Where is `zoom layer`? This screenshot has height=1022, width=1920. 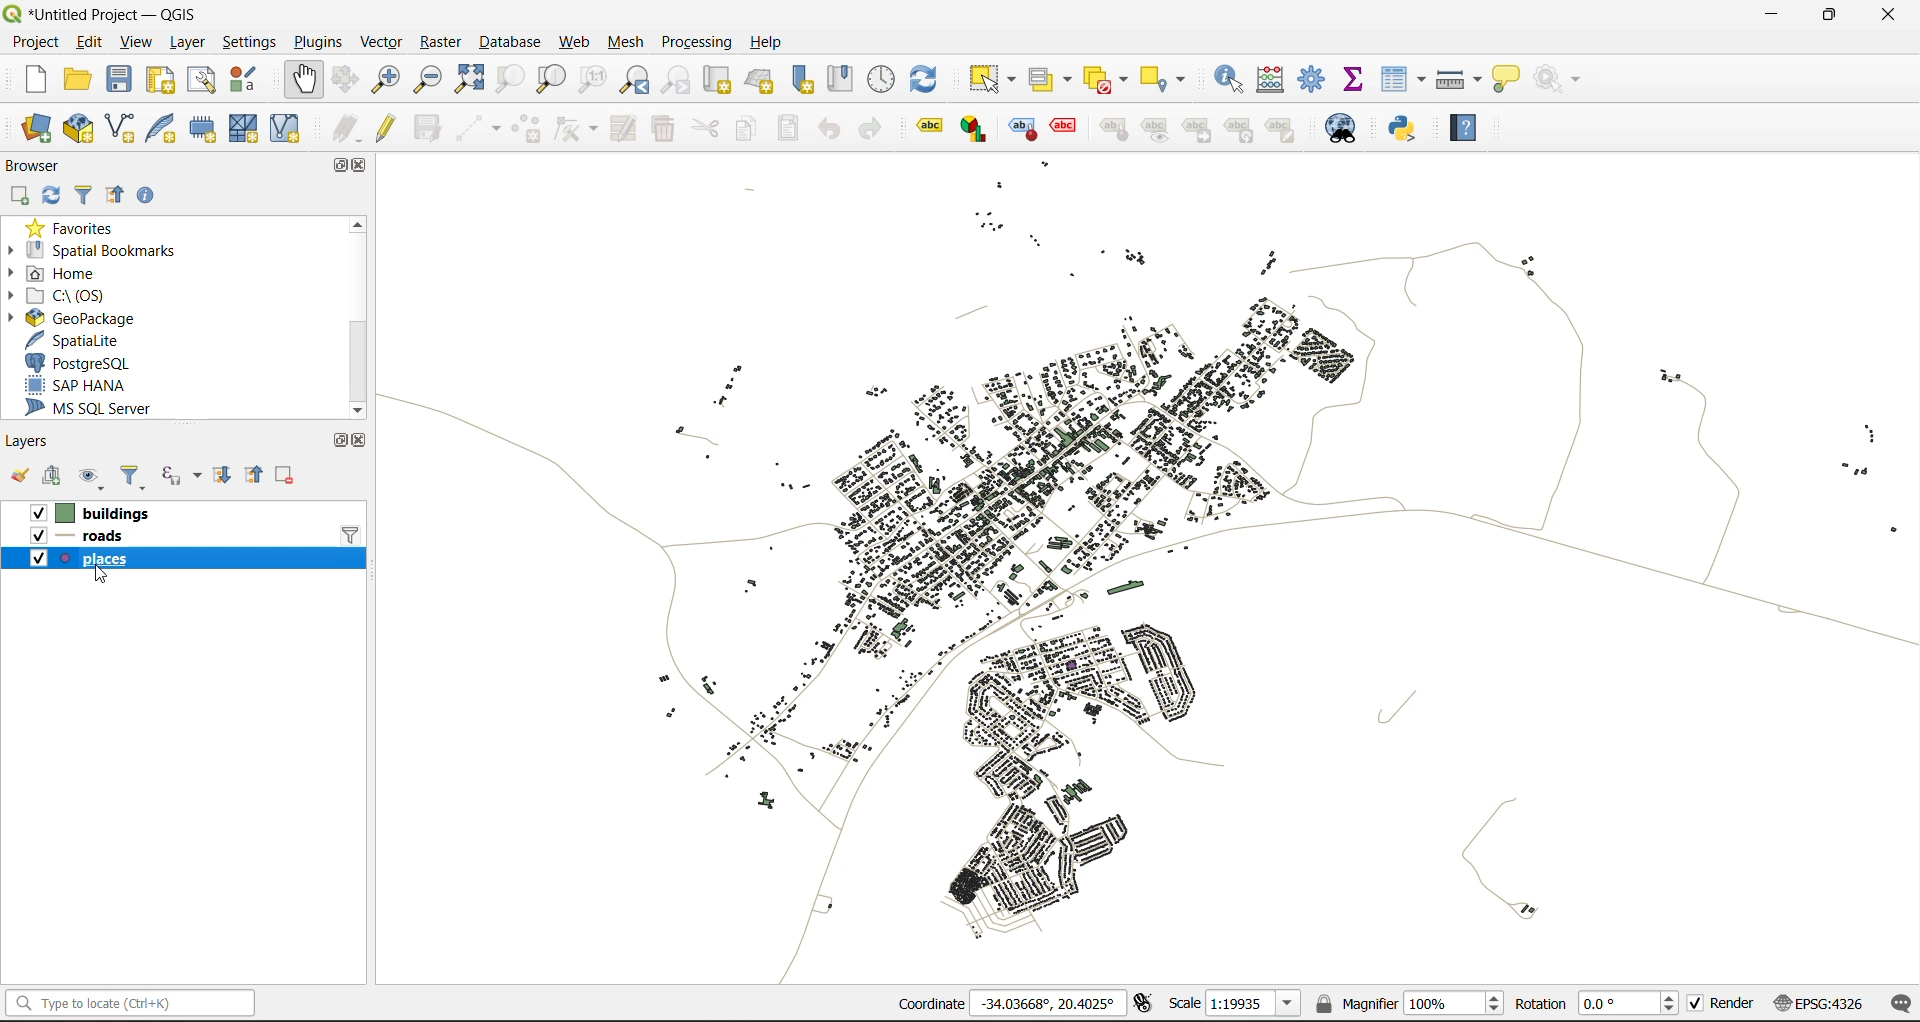 zoom layer is located at coordinates (551, 79).